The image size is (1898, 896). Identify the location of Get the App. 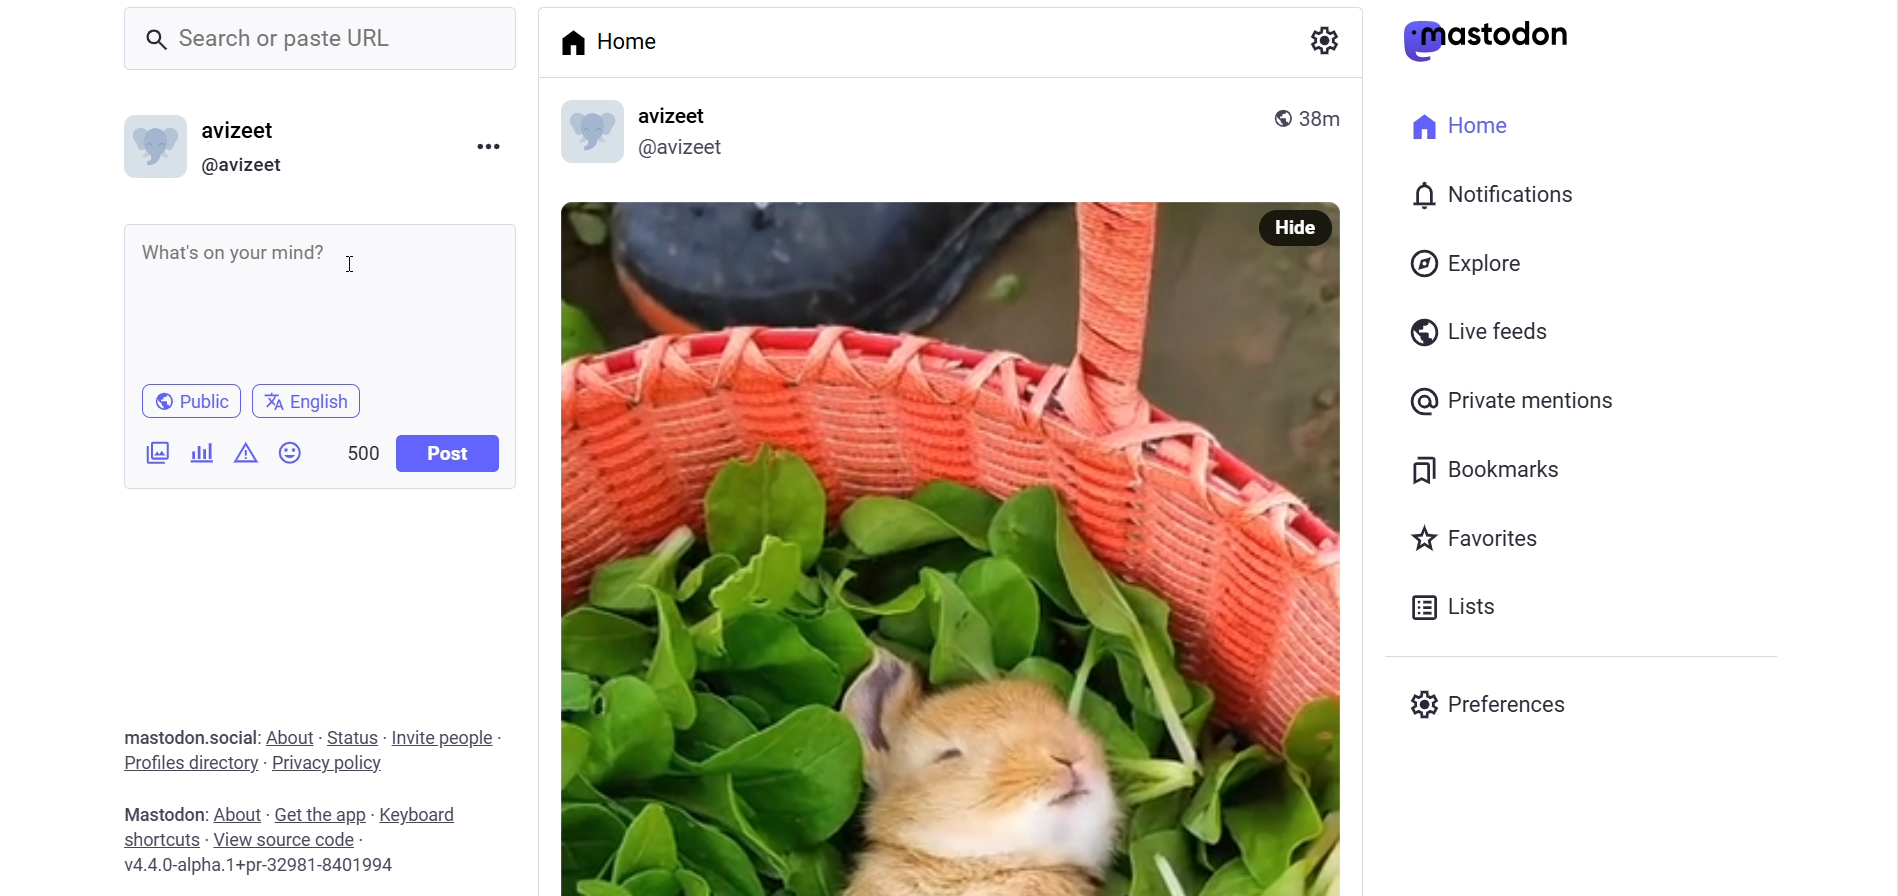
(321, 815).